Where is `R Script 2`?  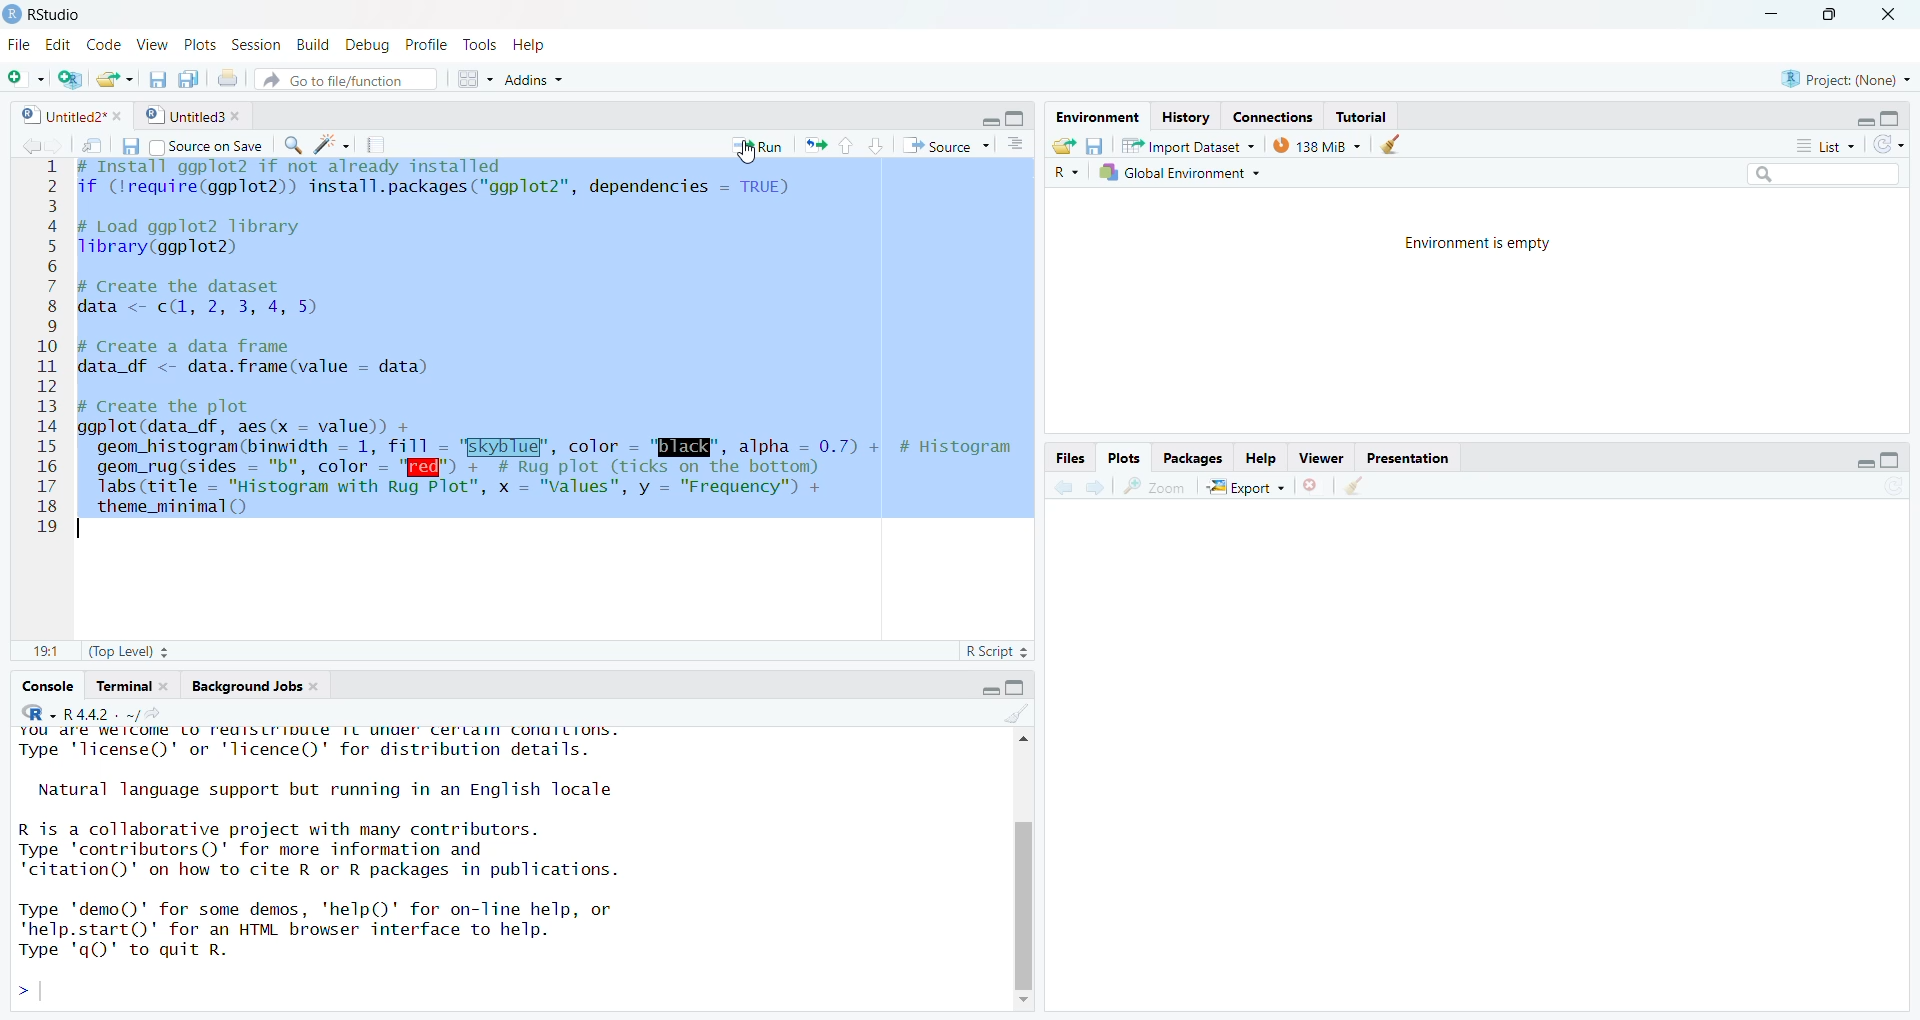 R Script 2 is located at coordinates (985, 651).